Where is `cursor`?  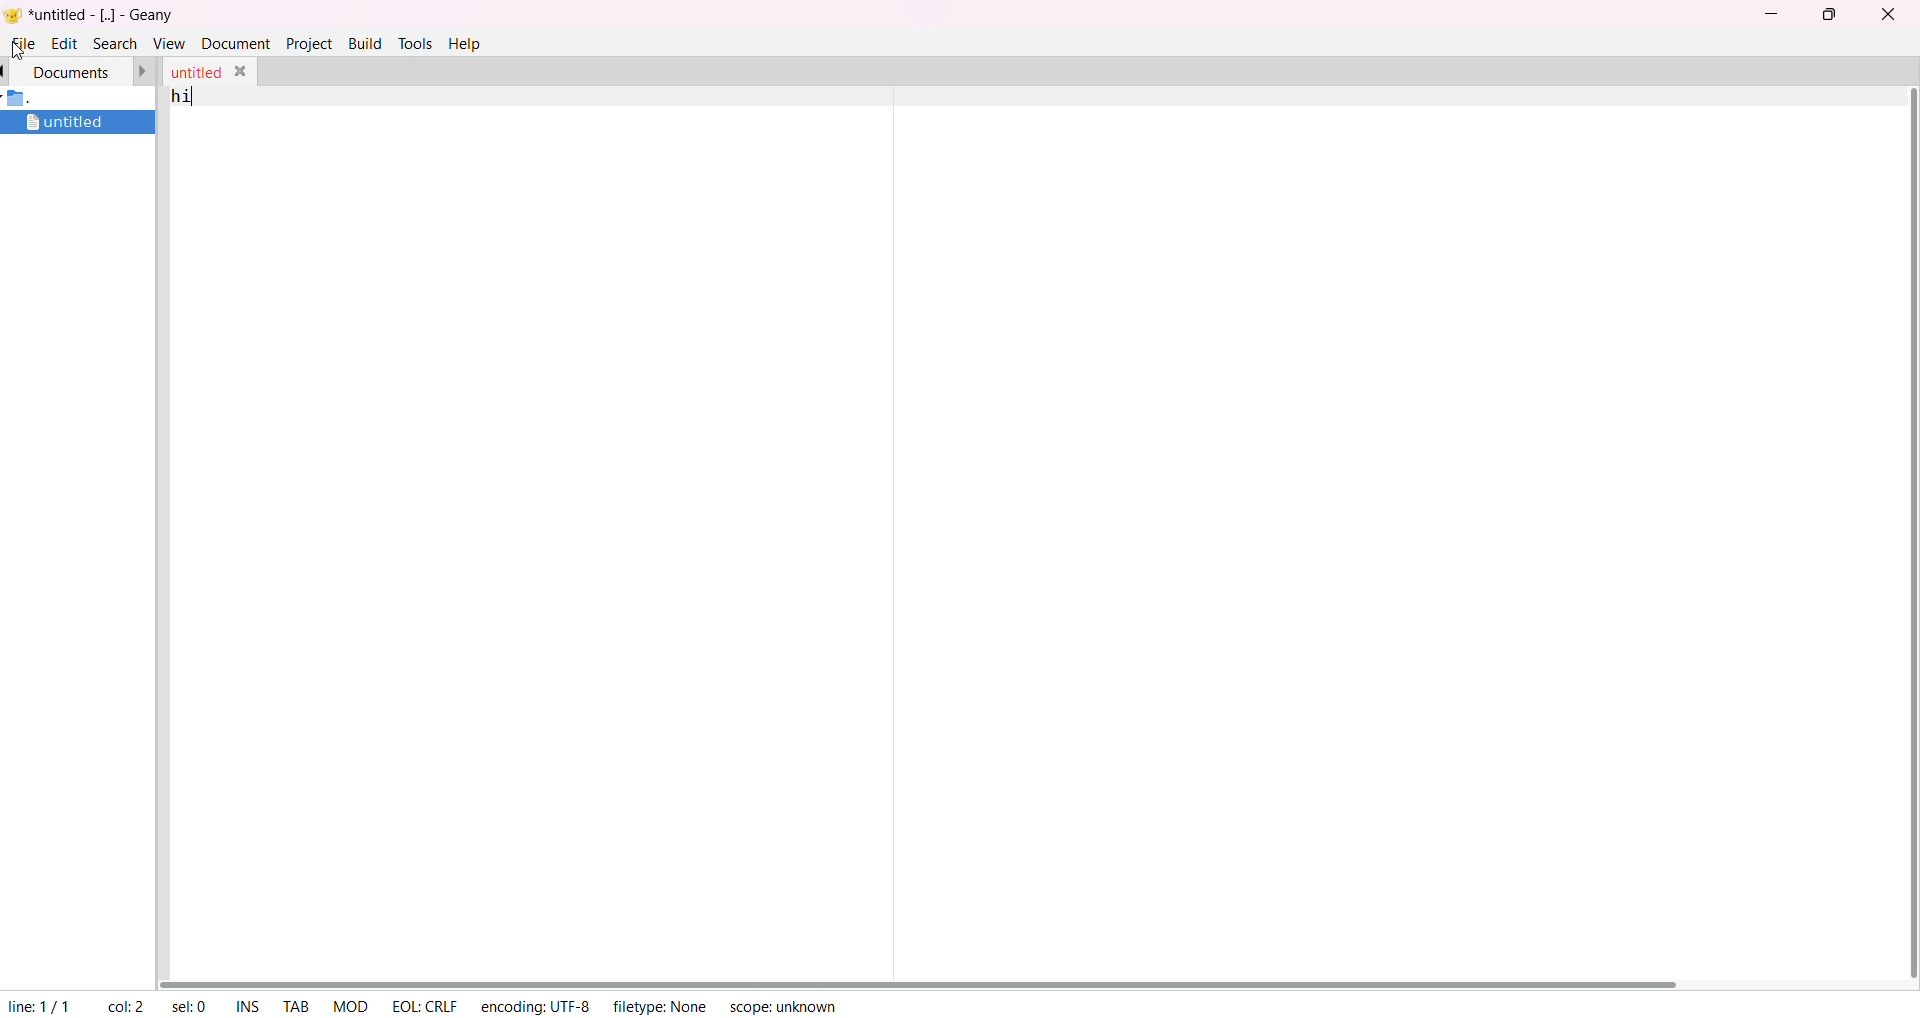 cursor is located at coordinates (18, 53).